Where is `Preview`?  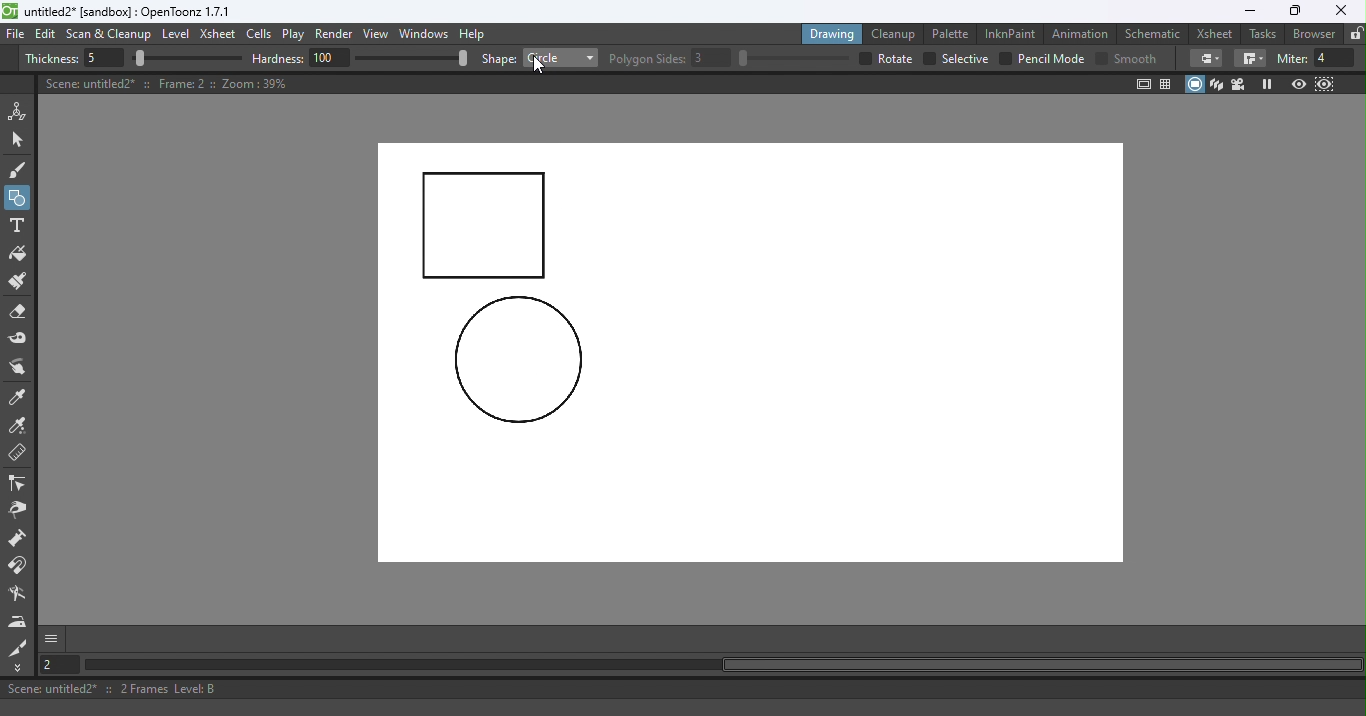
Preview is located at coordinates (1298, 85).